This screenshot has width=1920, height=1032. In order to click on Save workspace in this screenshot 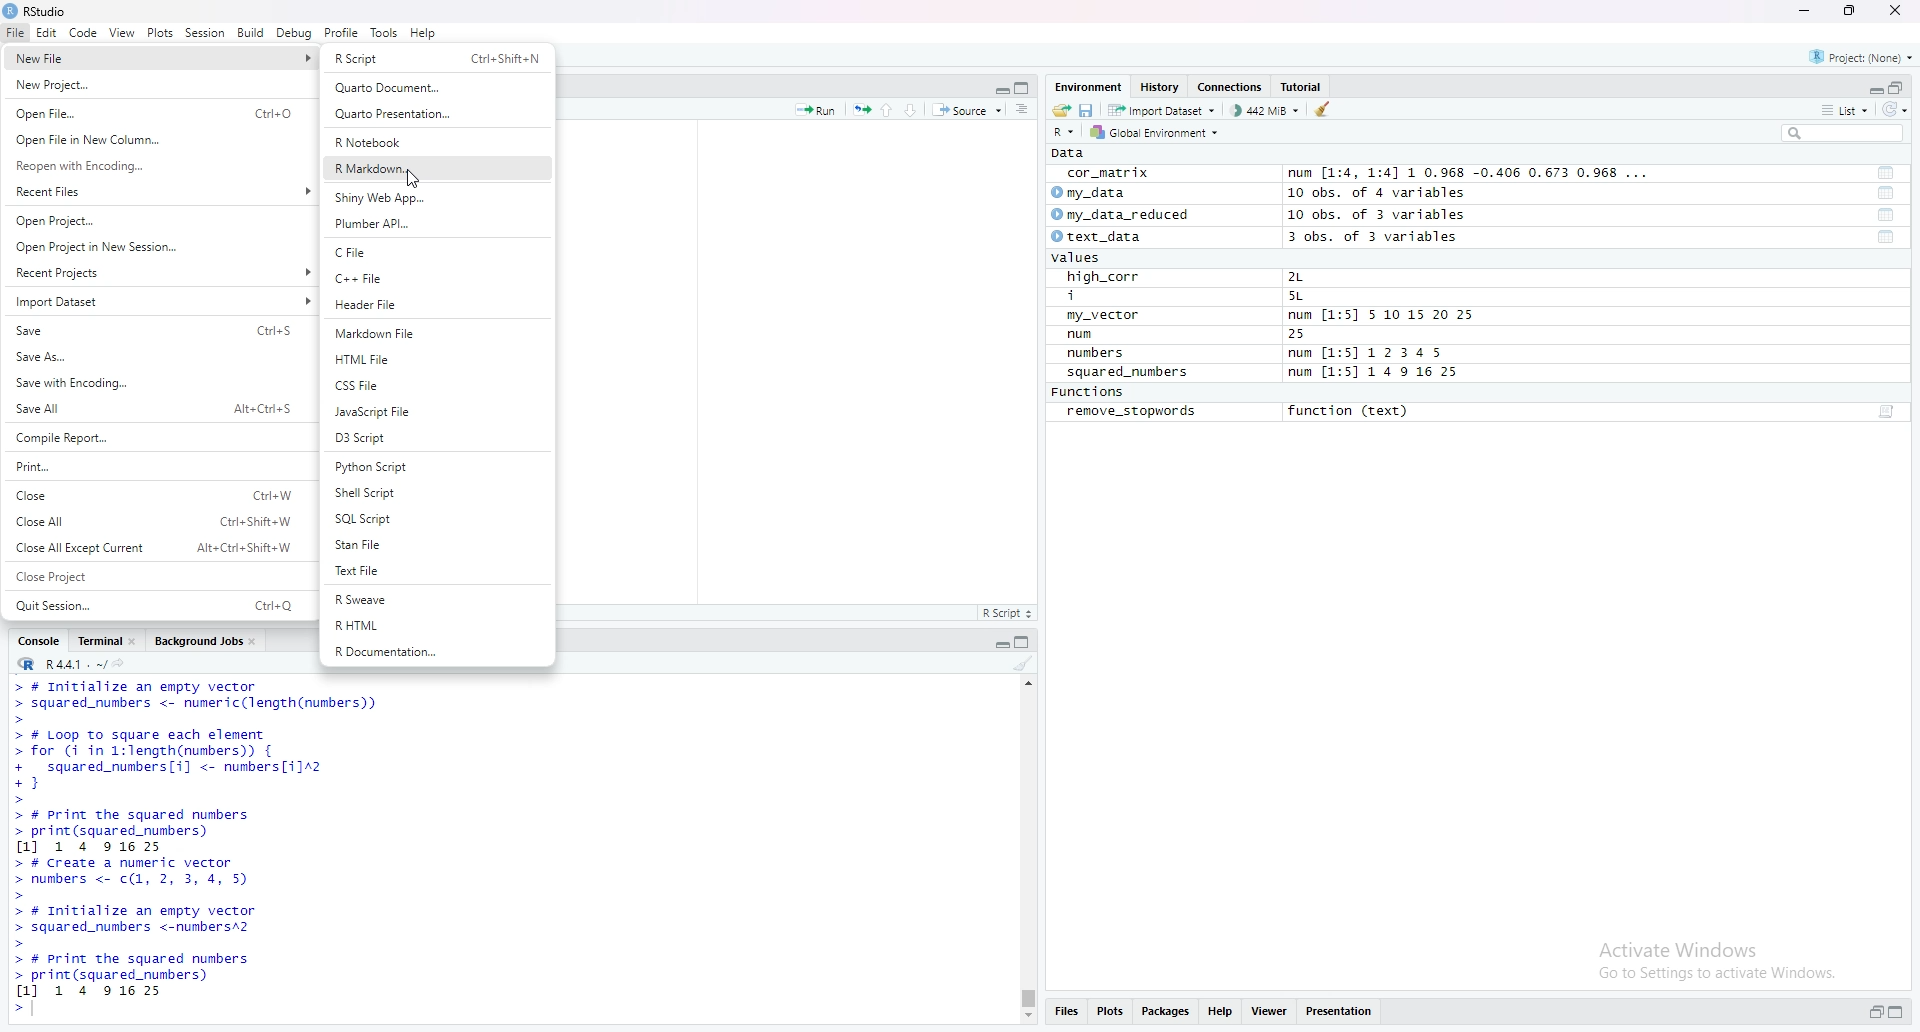, I will do `click(1086, 111)`.